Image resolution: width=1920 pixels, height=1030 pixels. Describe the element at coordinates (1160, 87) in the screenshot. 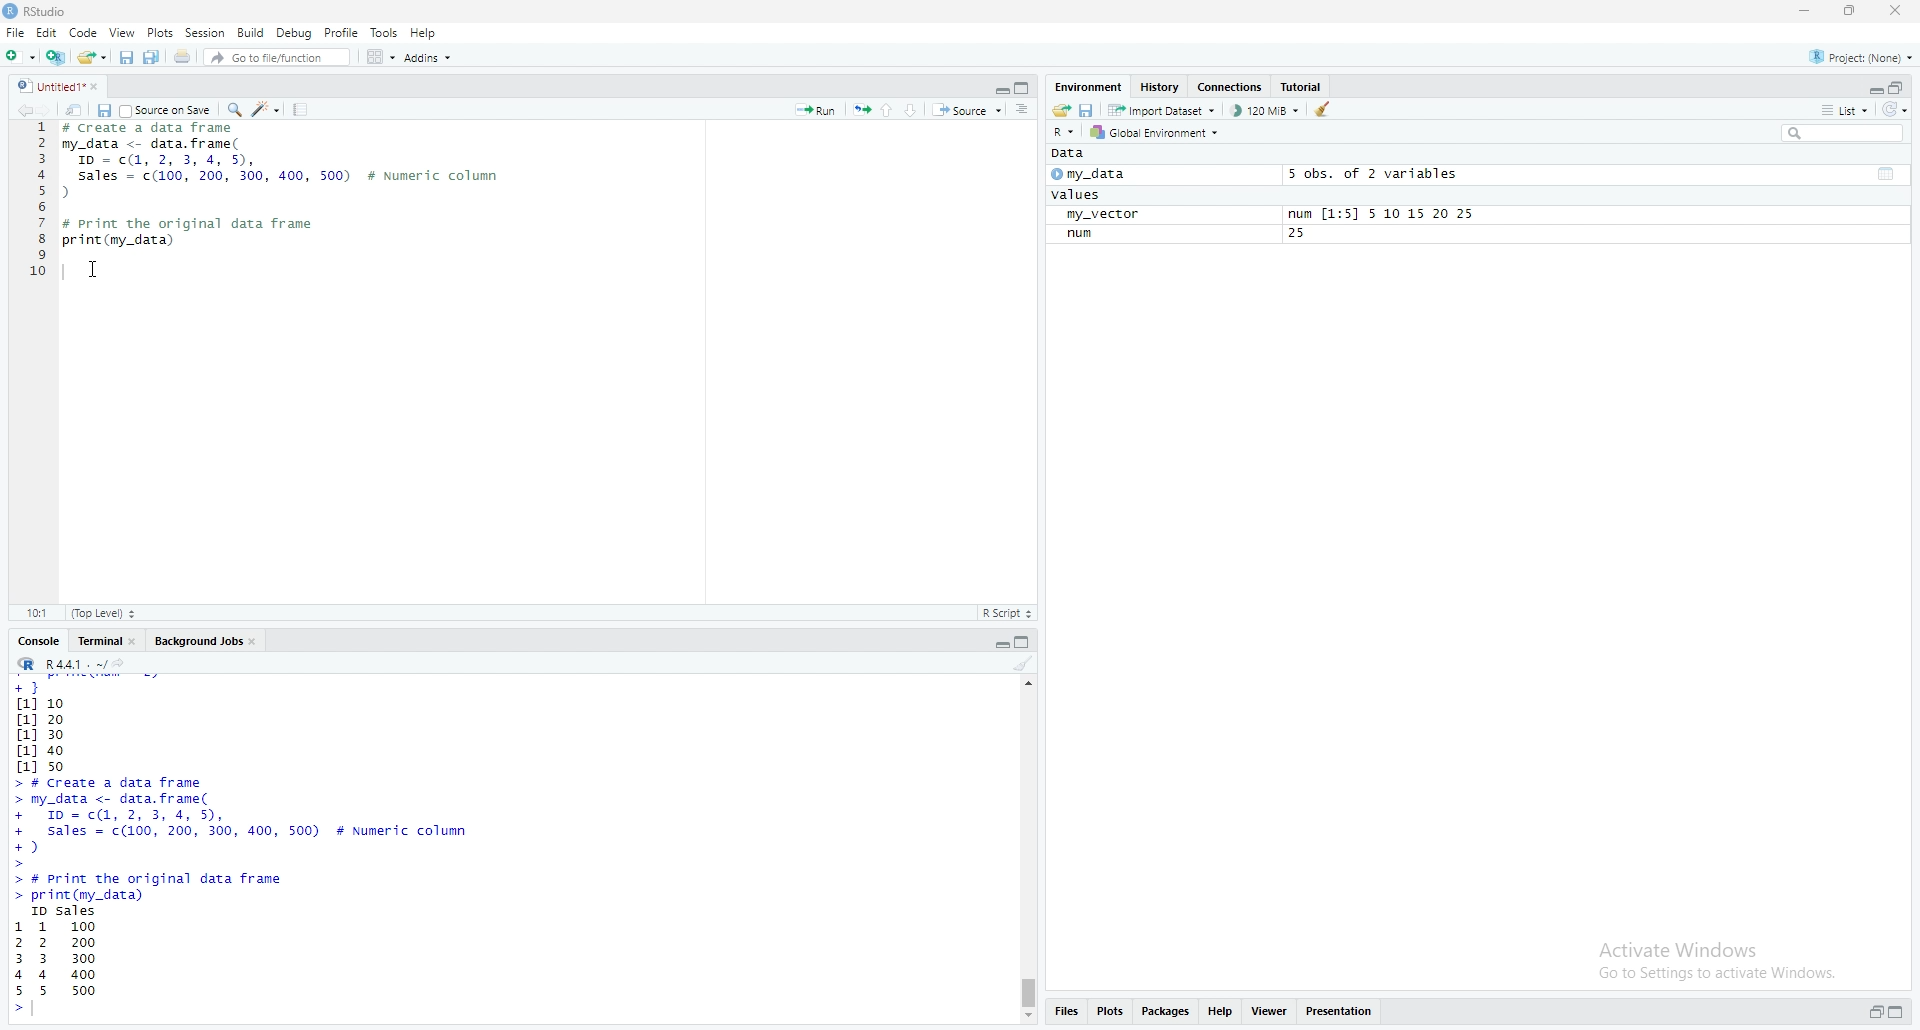

I see `history` at that location.